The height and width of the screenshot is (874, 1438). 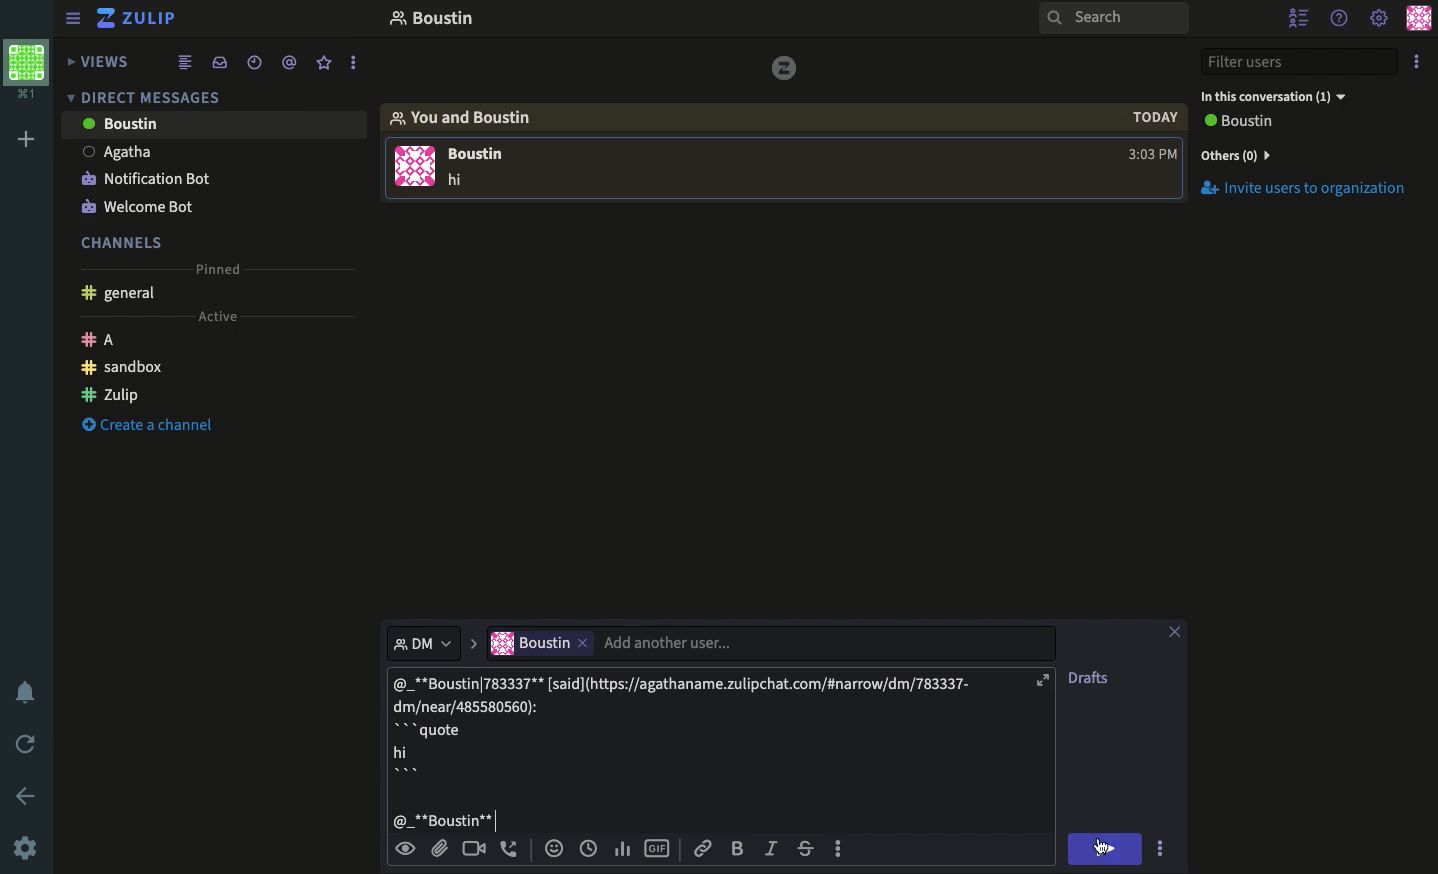 What do you see at coordinates (125, 367) in the screenshot?
I see `Sandbox` at bounding box center [125, 367].